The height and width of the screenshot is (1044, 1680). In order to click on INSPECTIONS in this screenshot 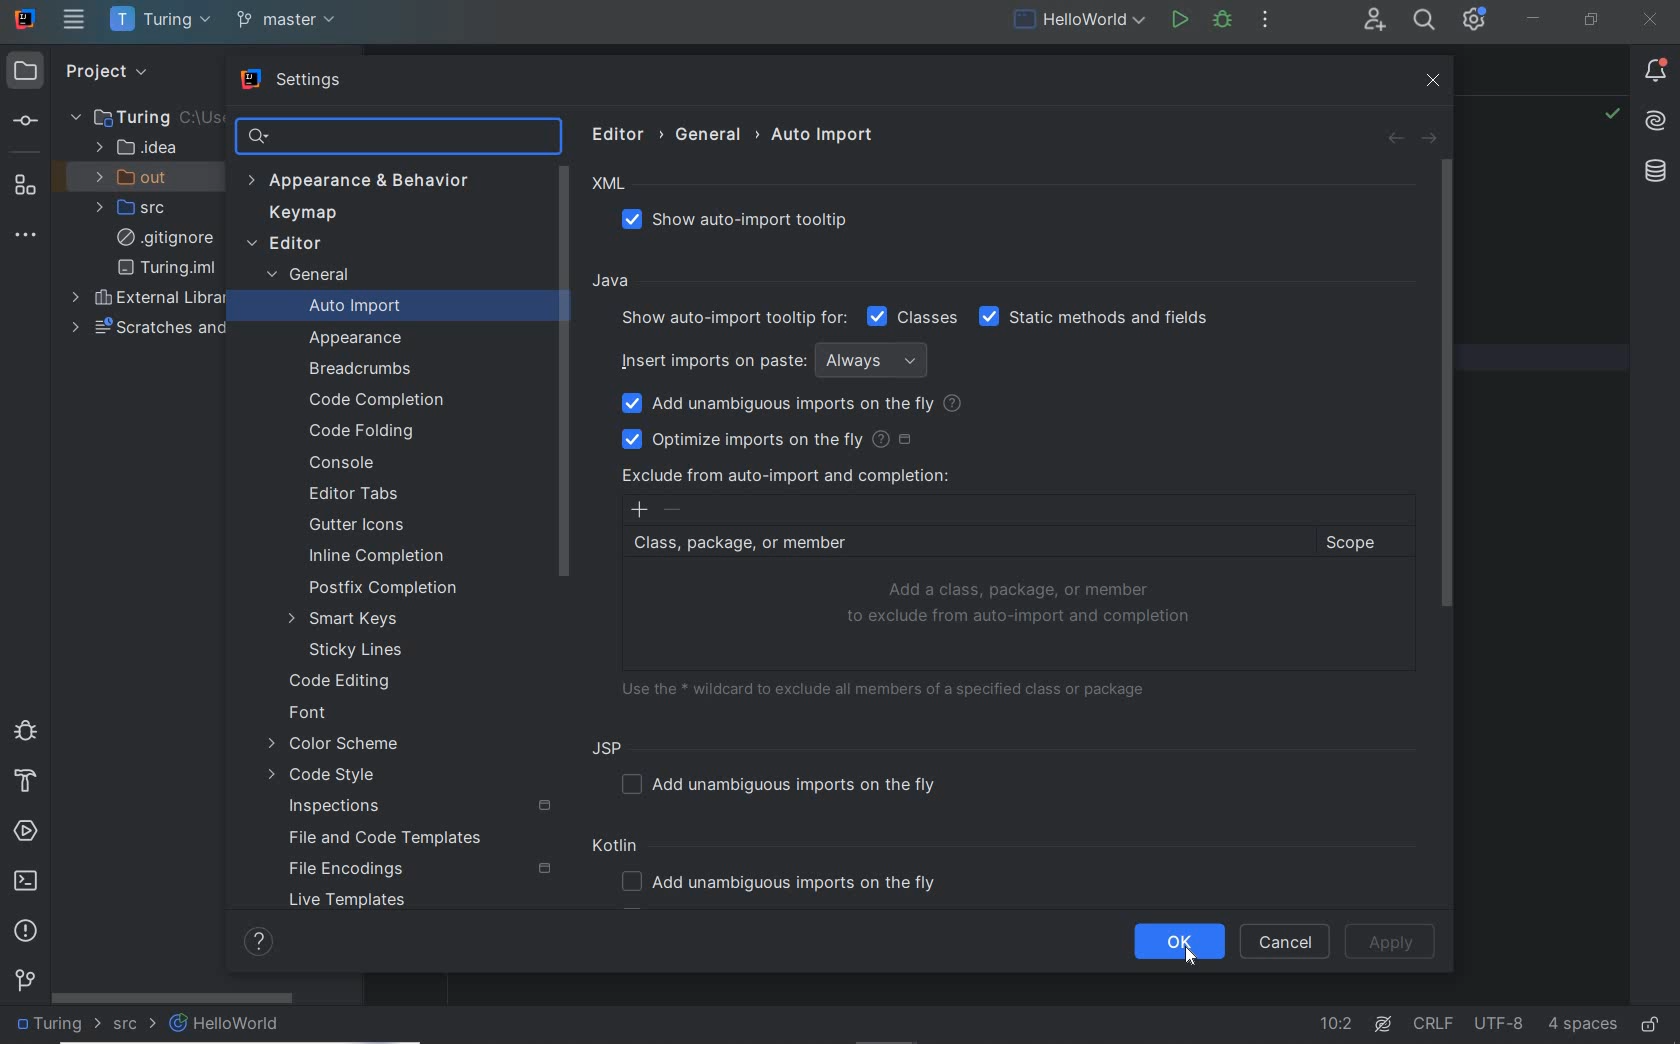, I will do `click(421, 807)`.